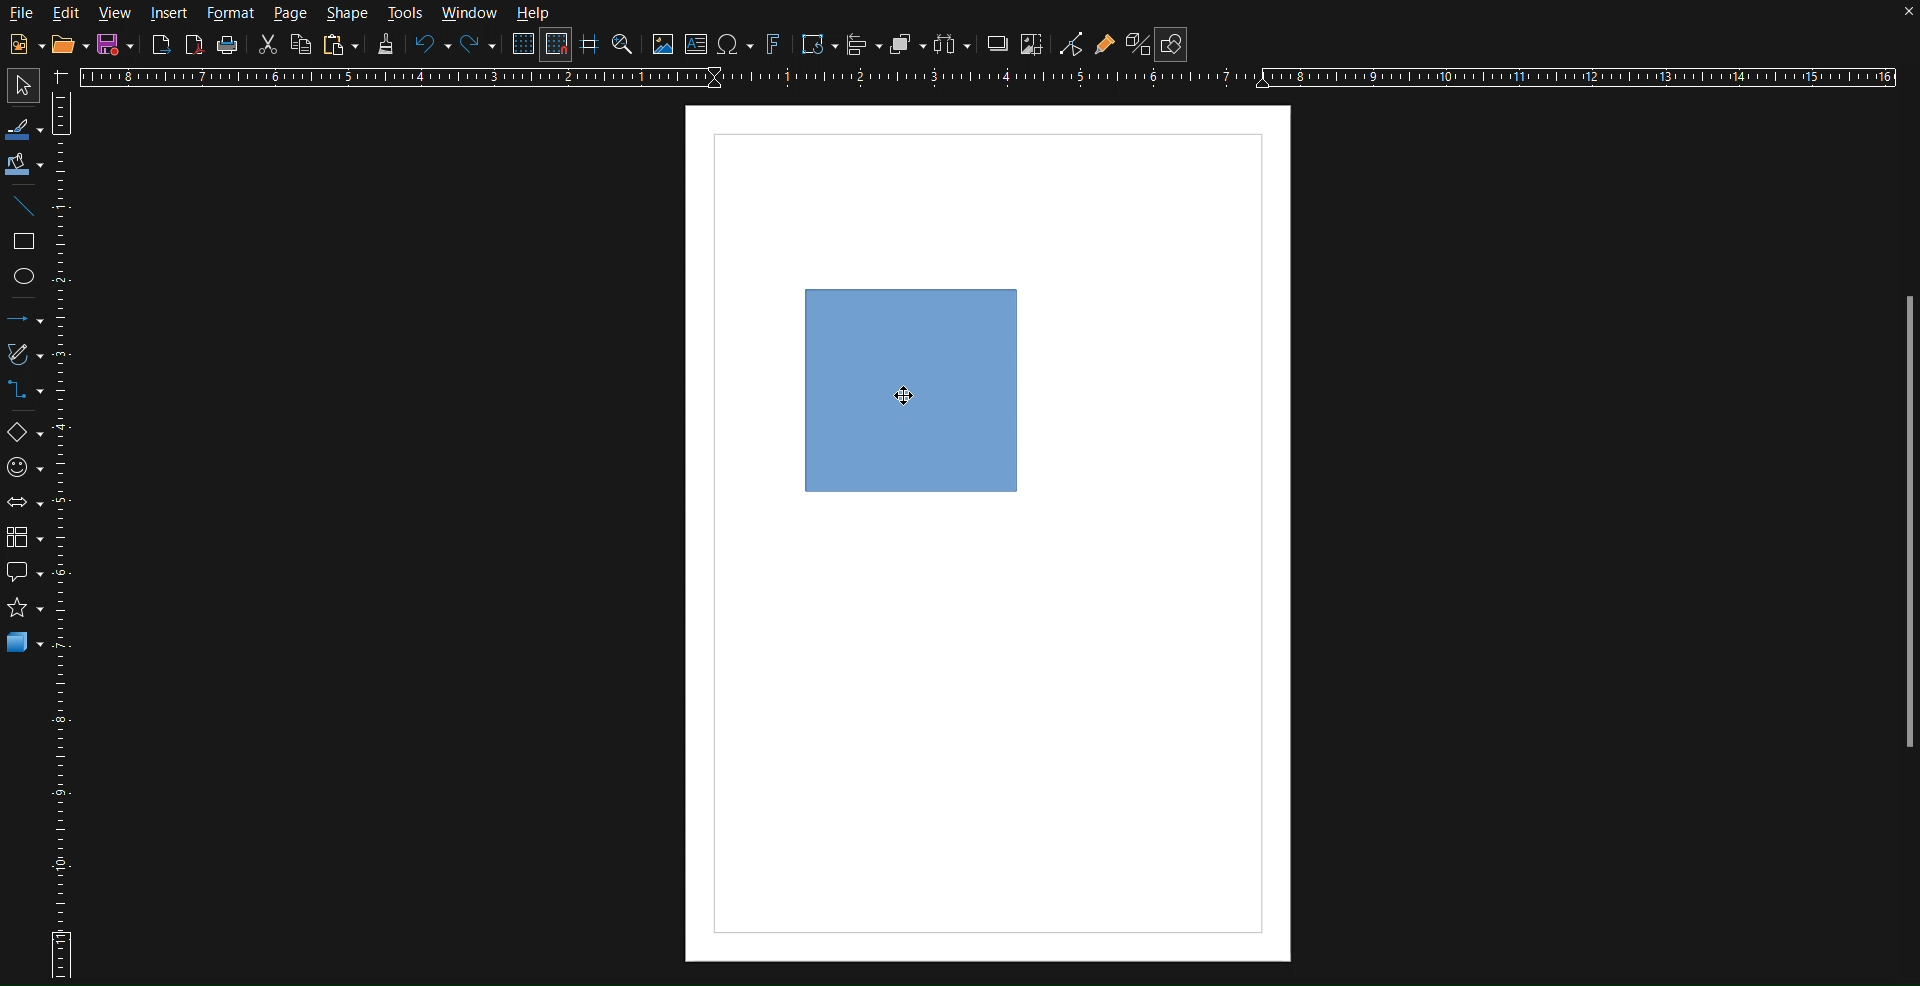 The height and width of the screenshot is (986, 1920). I want to click on Flowchart, so click(23, 539).